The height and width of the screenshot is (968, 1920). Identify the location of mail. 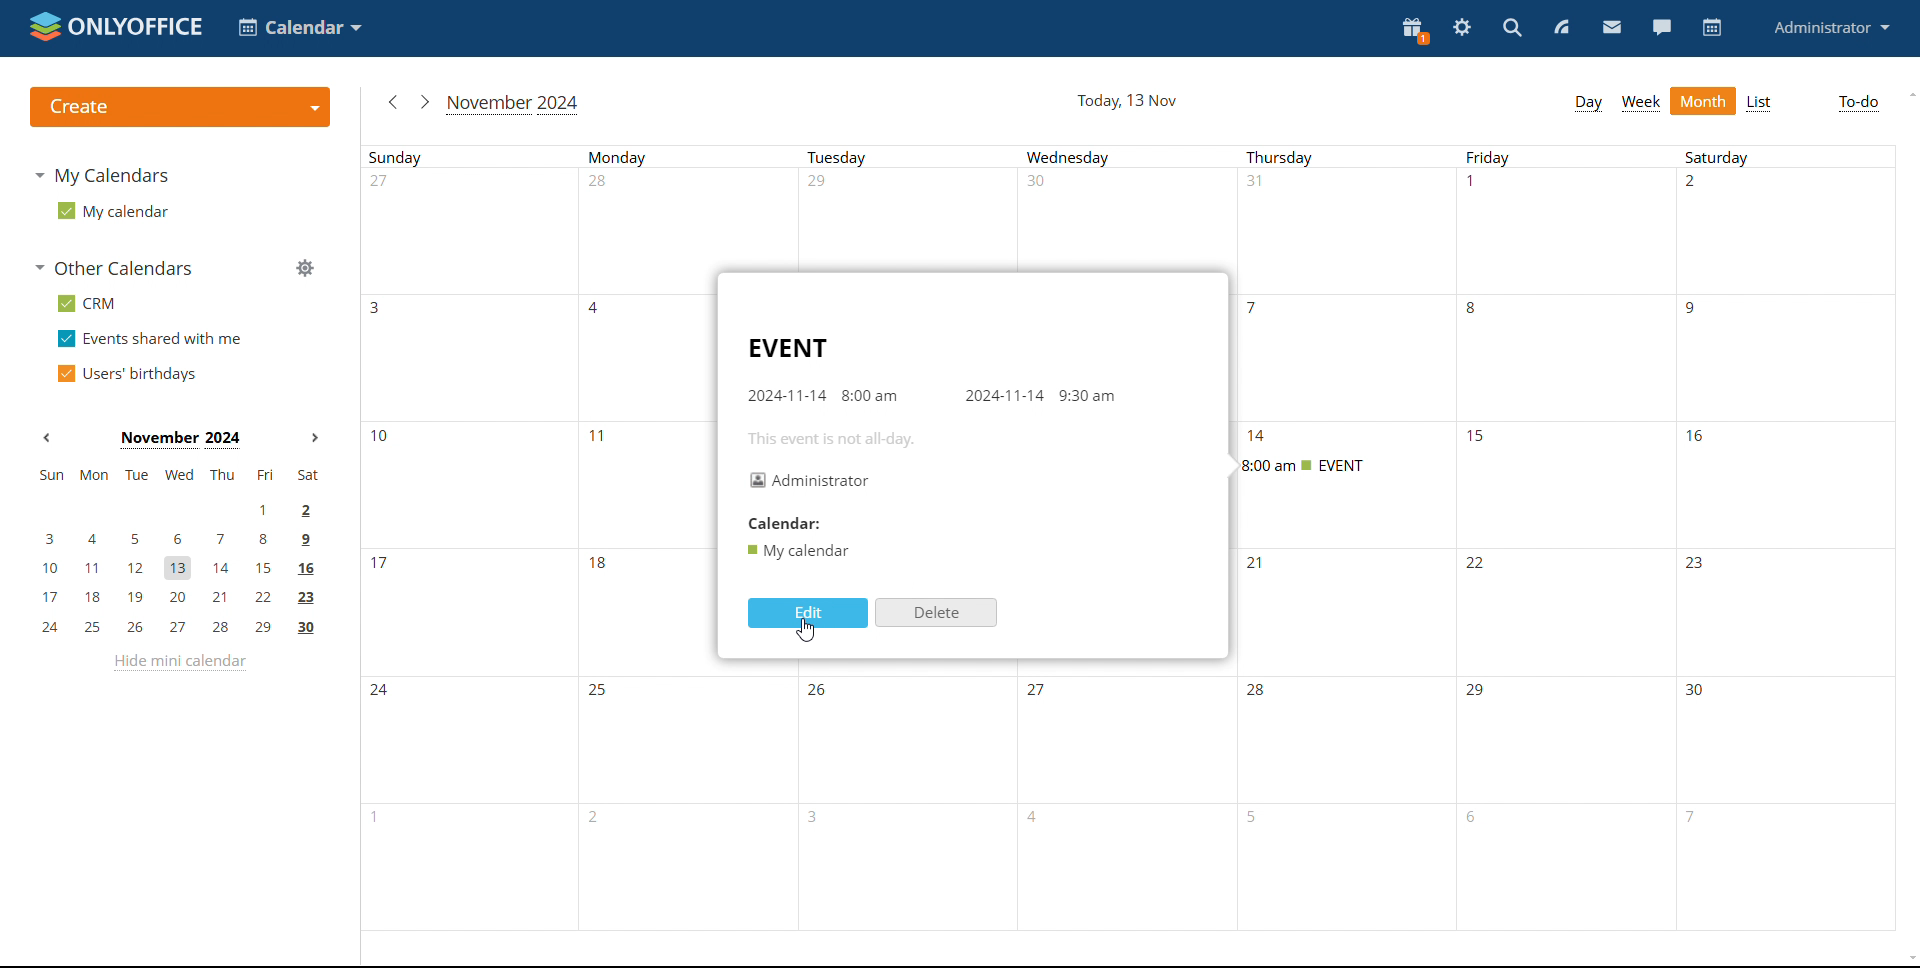
(1611, 27).